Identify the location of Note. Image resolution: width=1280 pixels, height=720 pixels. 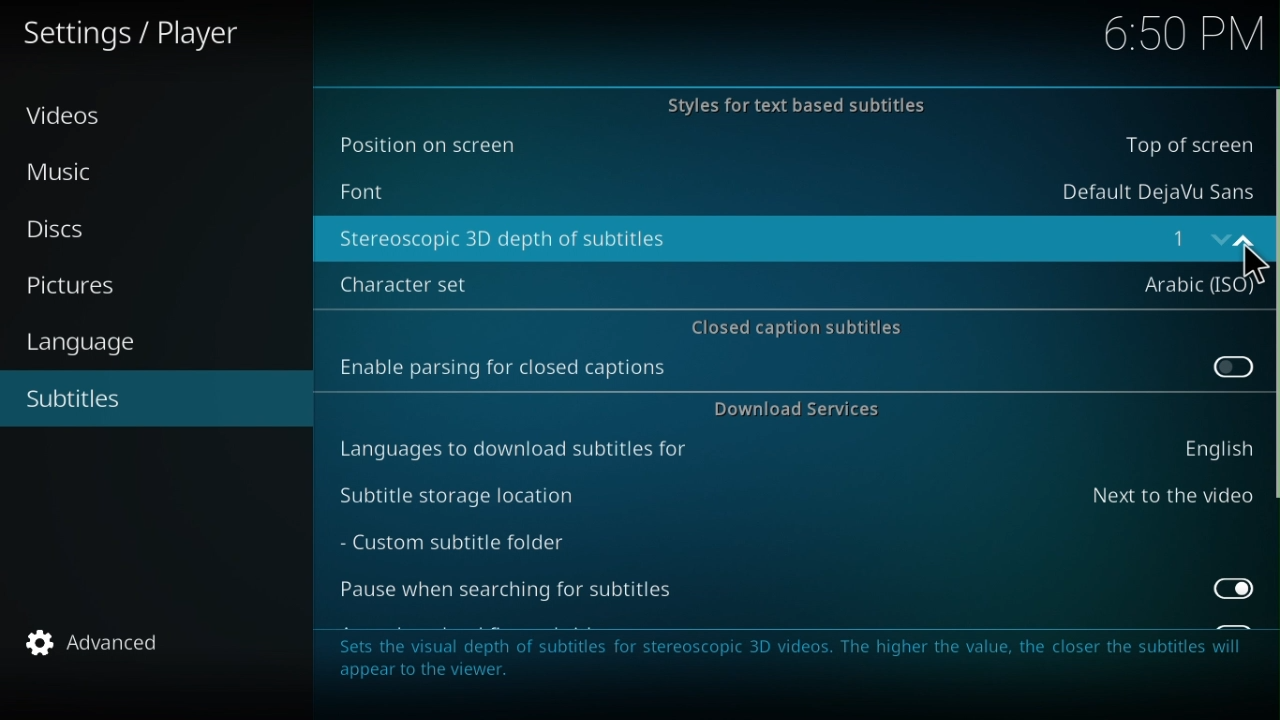
(795, 662).